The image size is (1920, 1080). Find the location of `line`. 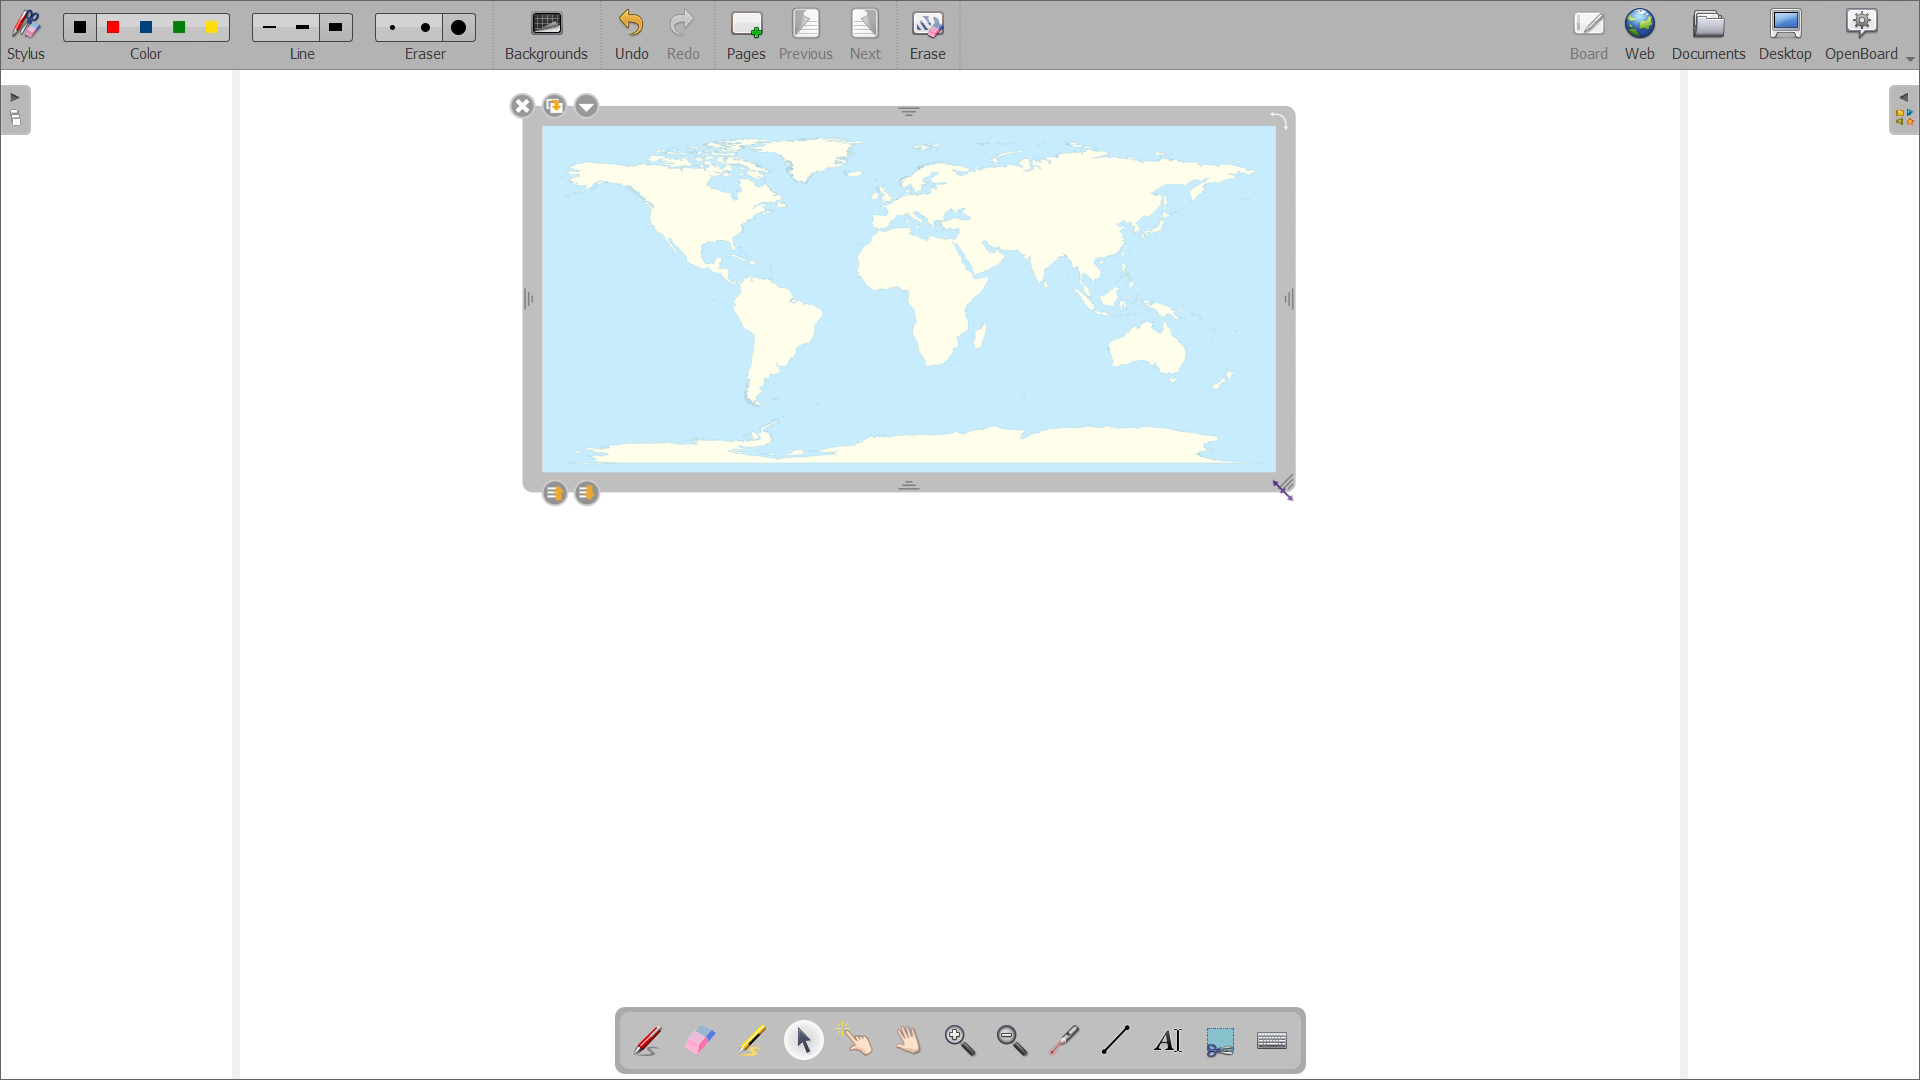

line is located at coordinates (303, 55).